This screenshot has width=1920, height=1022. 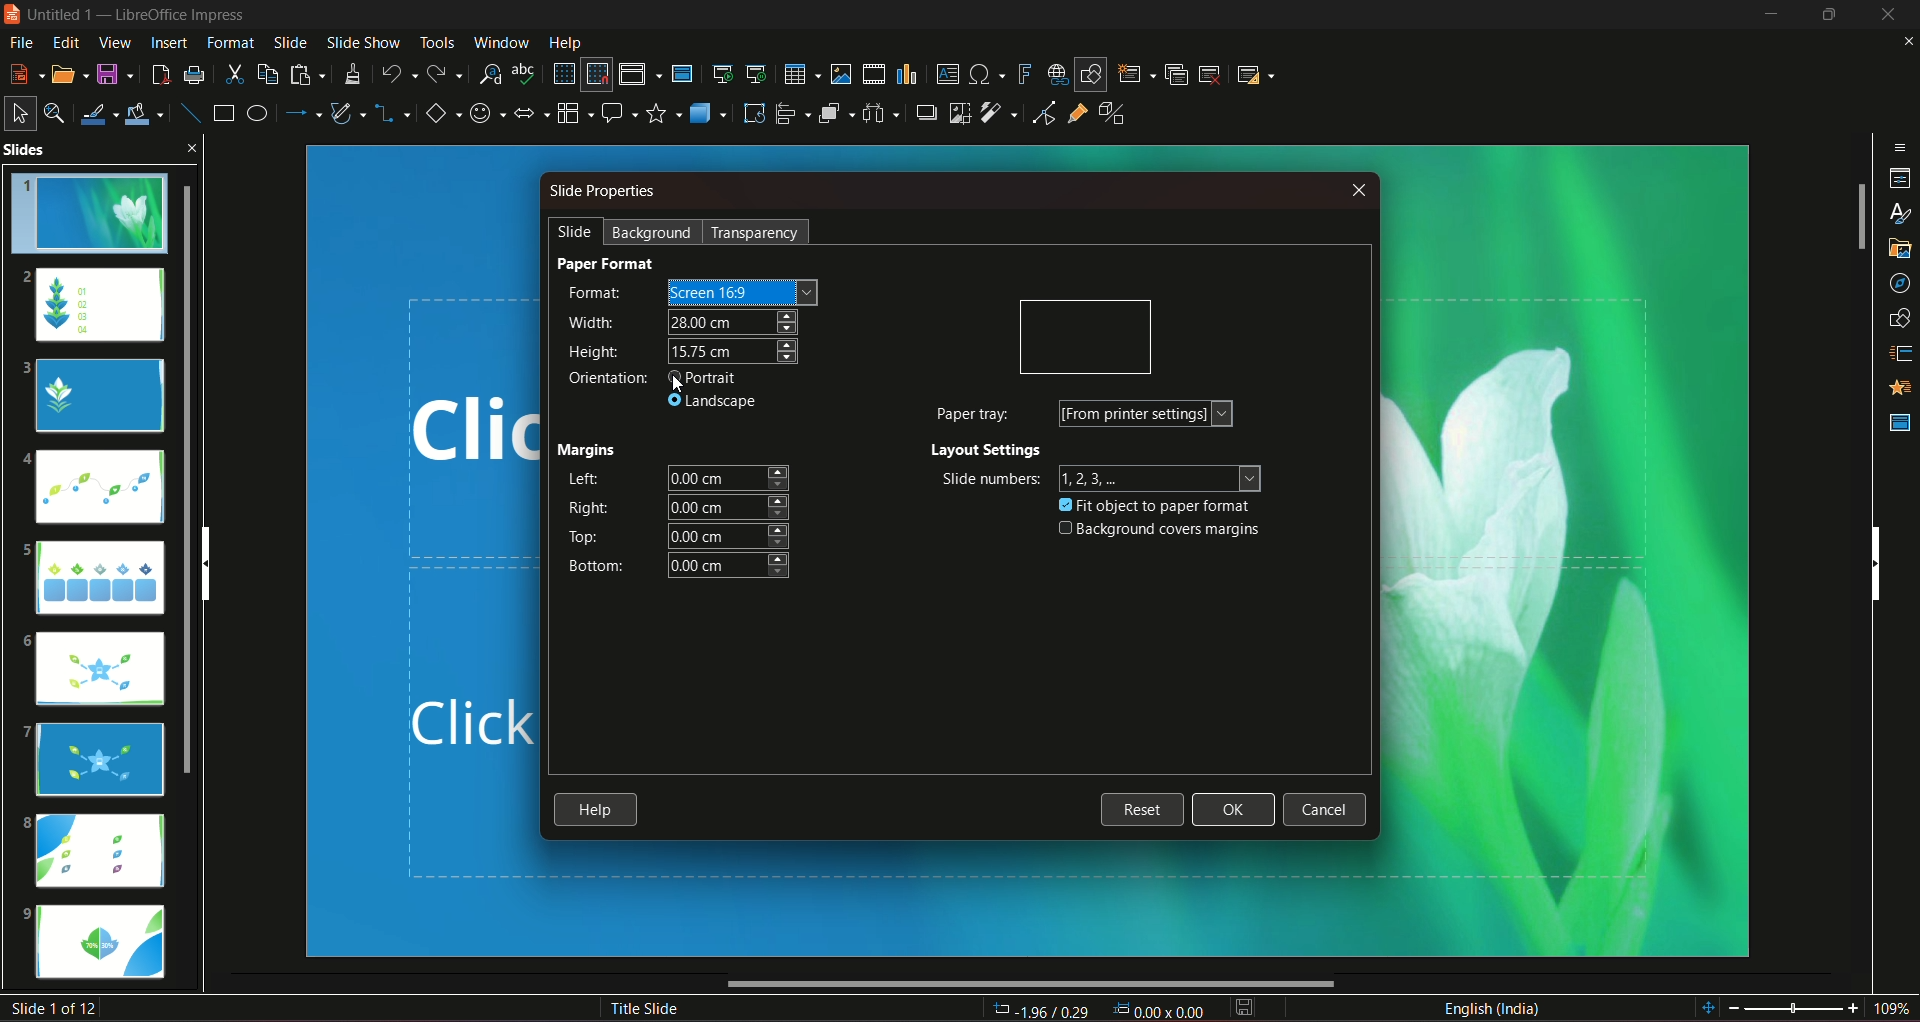 I want to click on spelling, so click(x=526, y=74).